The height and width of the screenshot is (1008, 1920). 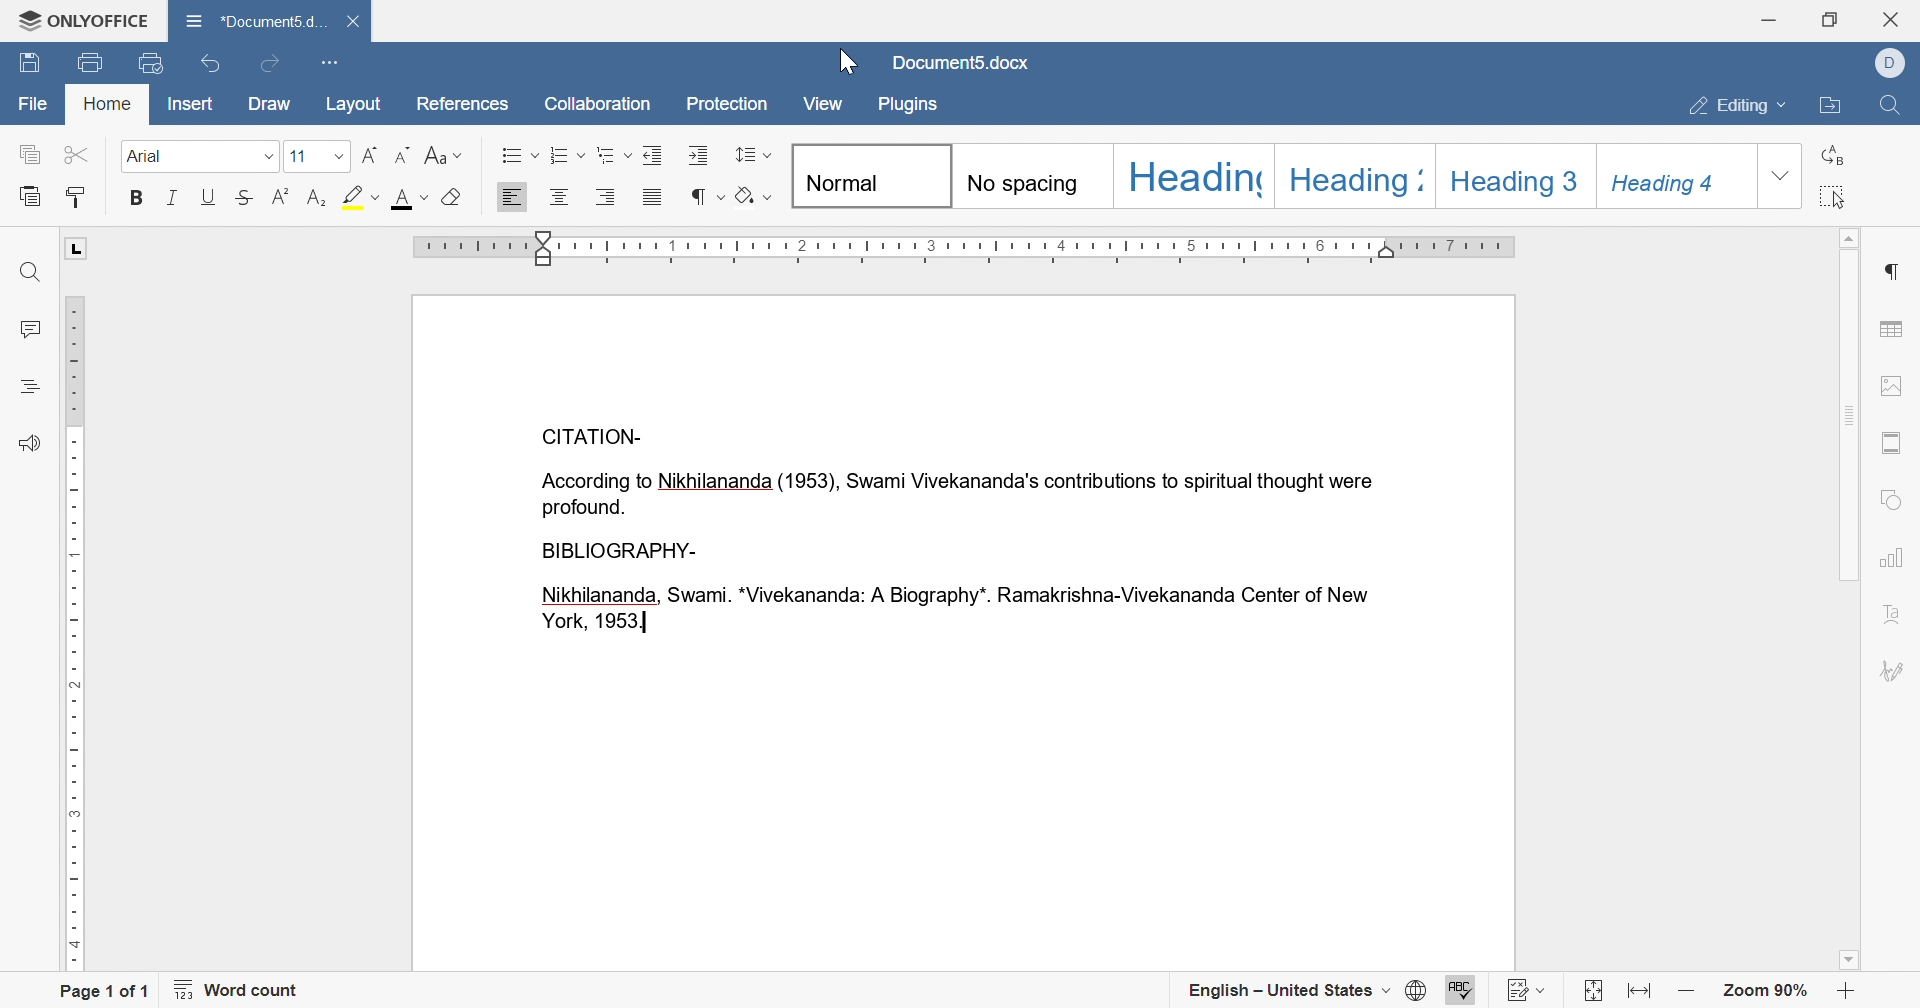 What do you see at coordinates (1464, 992) in the screenshot?
I see `spell checking` at bounding box center [1464, 992].